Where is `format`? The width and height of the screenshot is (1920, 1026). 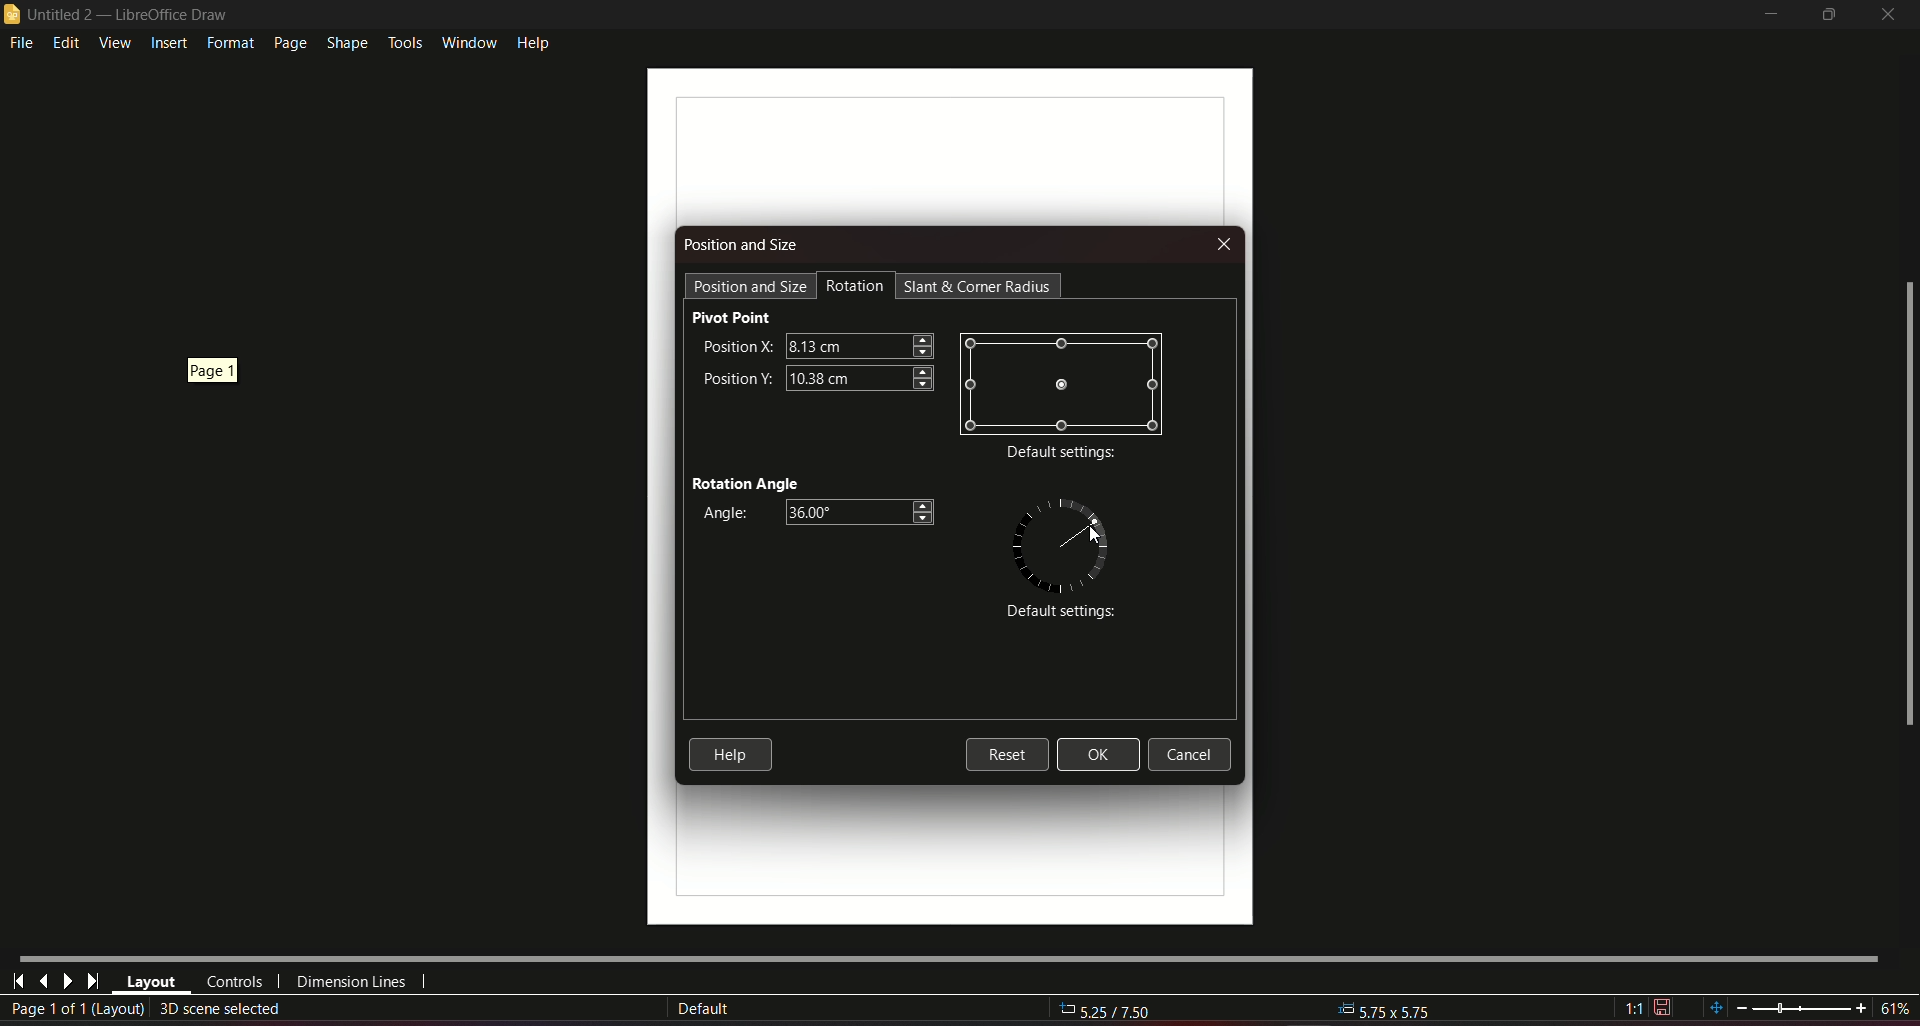
format is located at coordinates (228, 43).